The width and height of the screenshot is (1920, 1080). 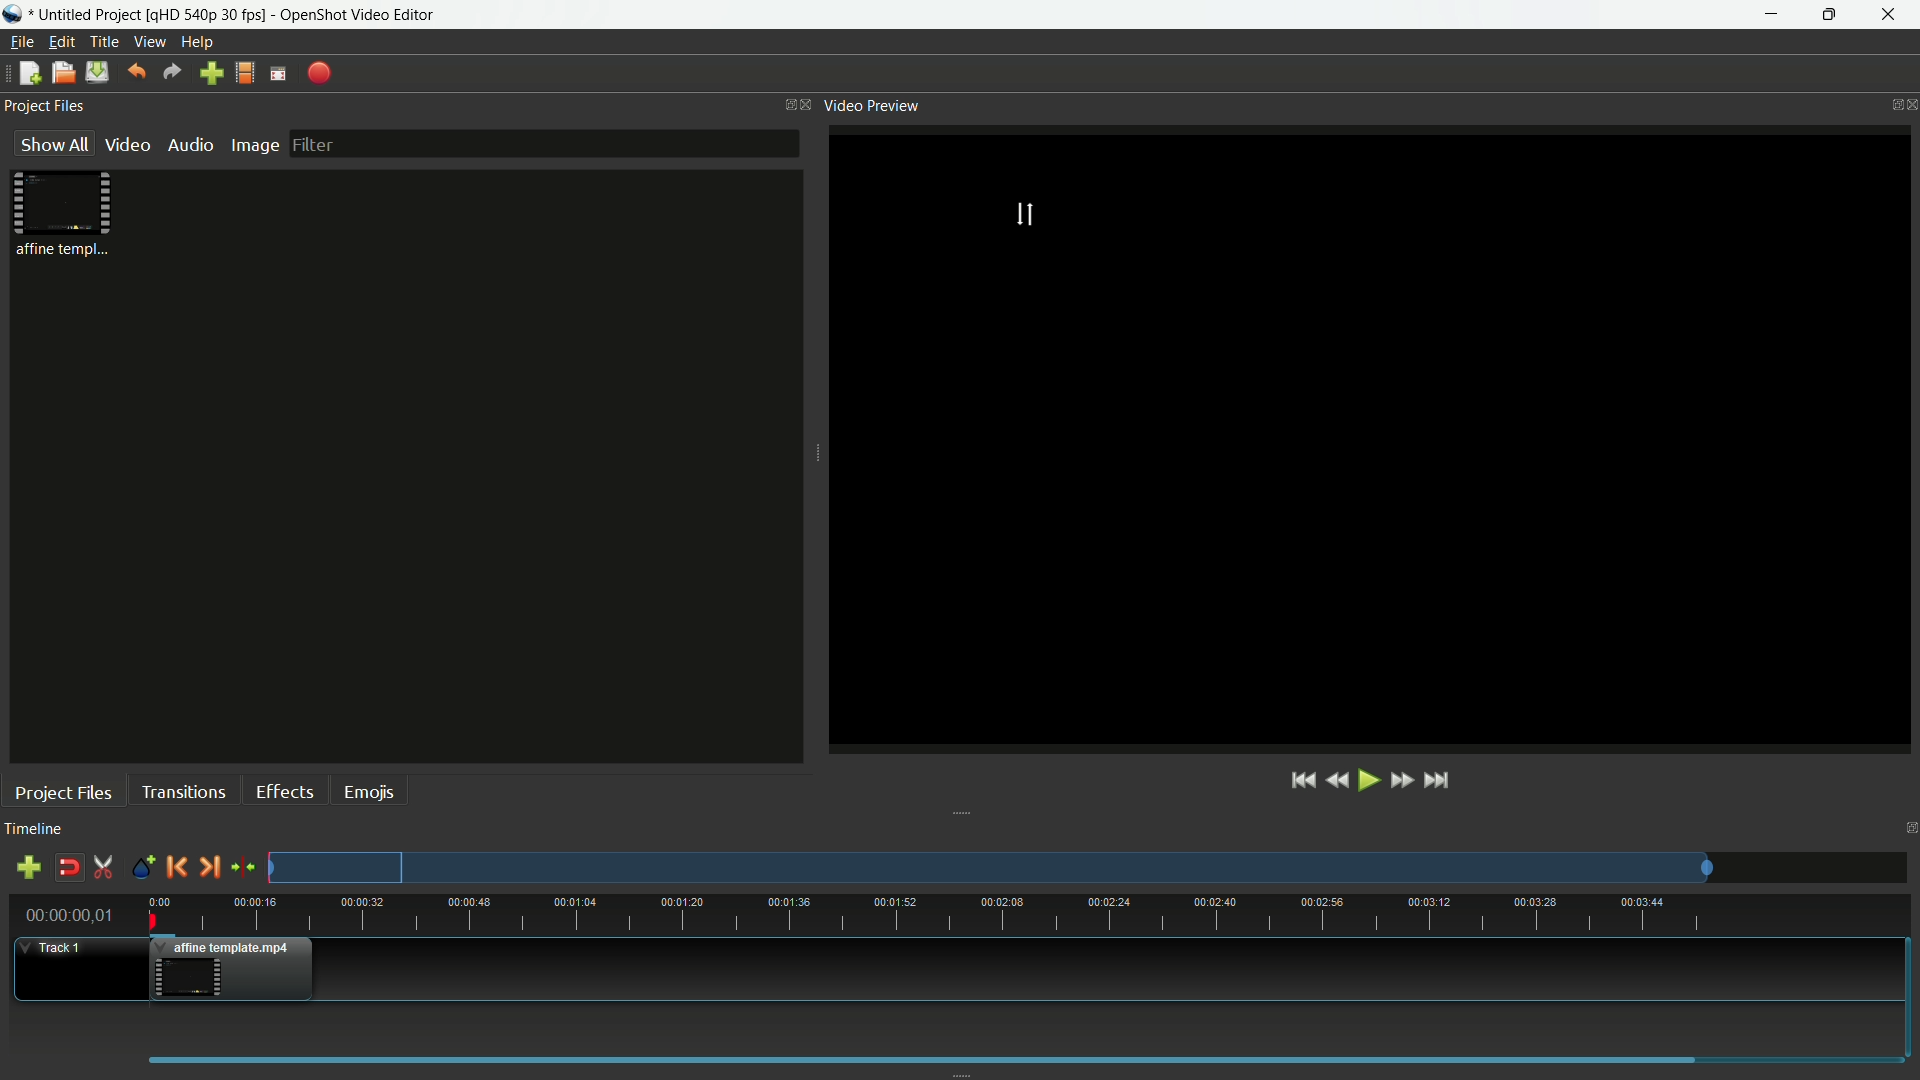 I want to click on jump to end, so click(x=1441, y=781).